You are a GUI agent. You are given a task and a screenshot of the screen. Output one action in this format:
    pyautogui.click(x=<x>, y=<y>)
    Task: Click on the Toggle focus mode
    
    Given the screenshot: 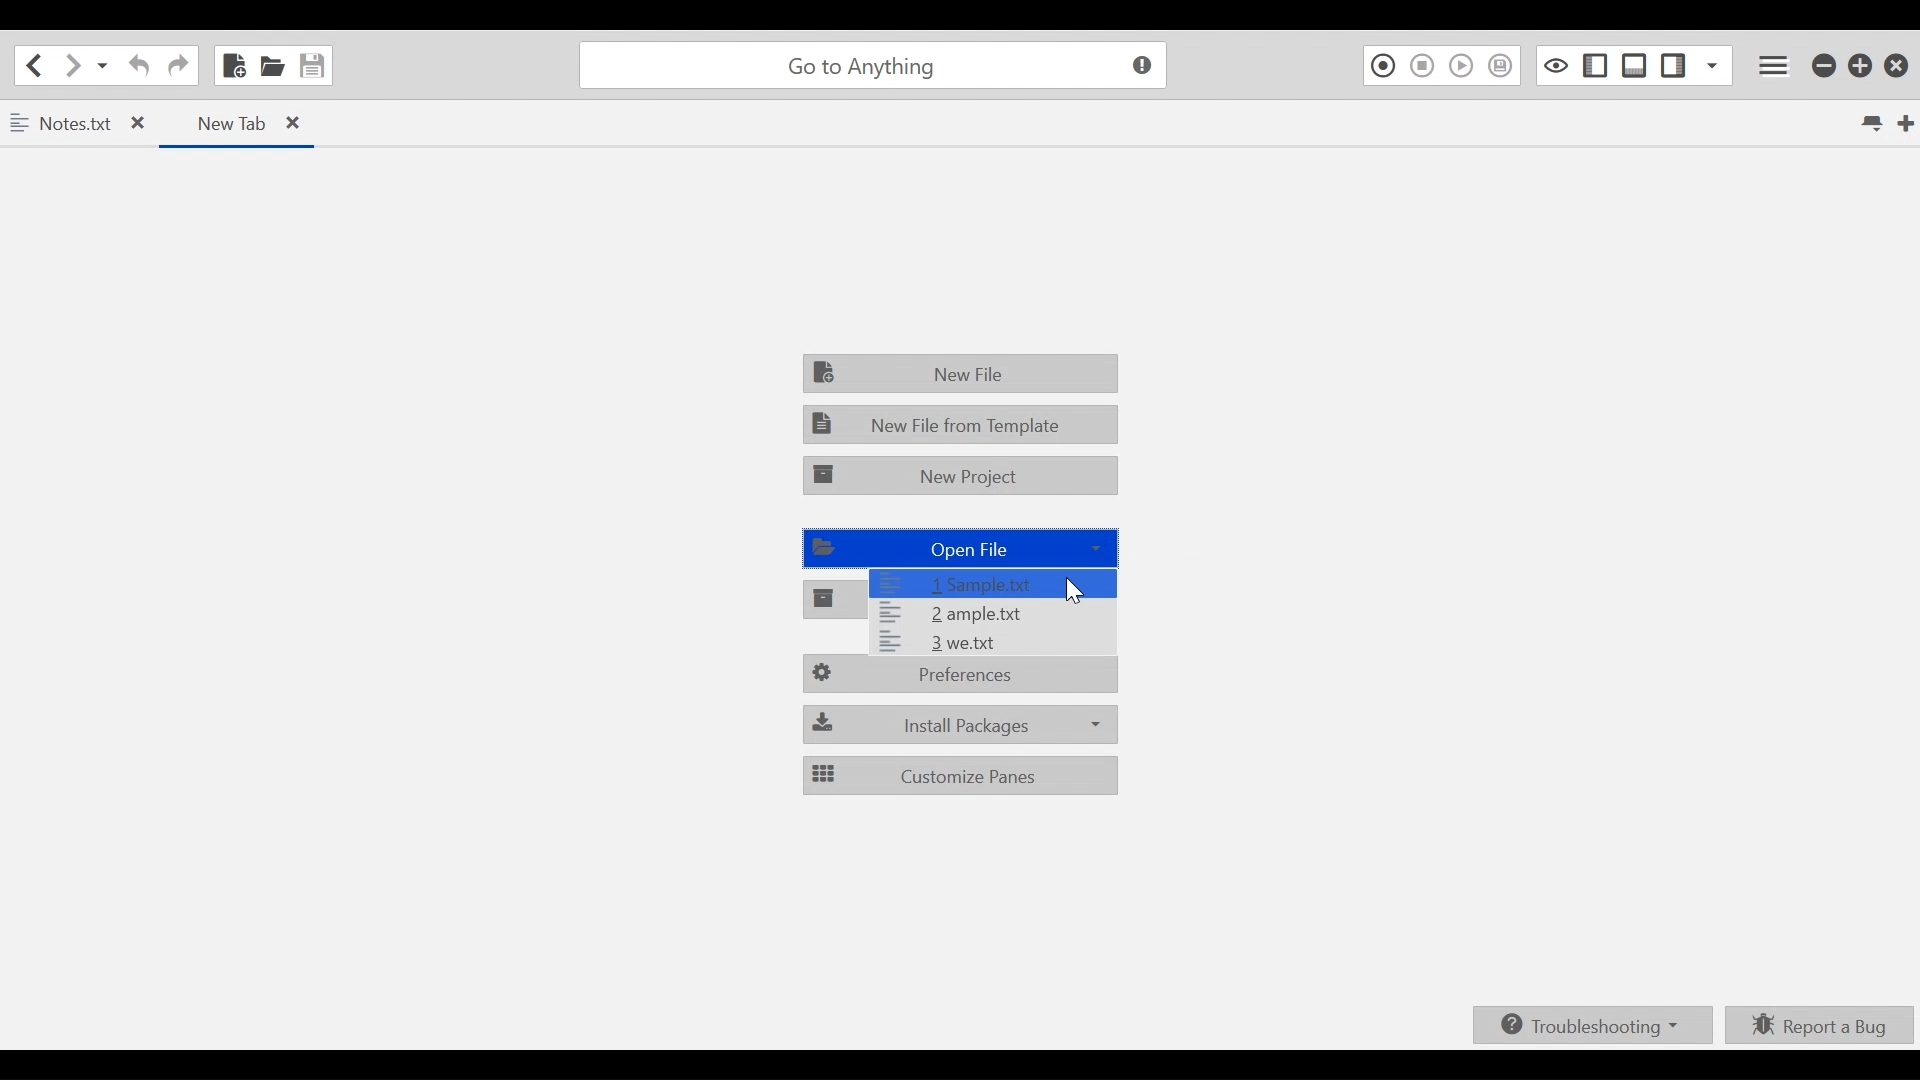 What is the action you would take?
    pyautogui.click(x=1556, y=65)
    